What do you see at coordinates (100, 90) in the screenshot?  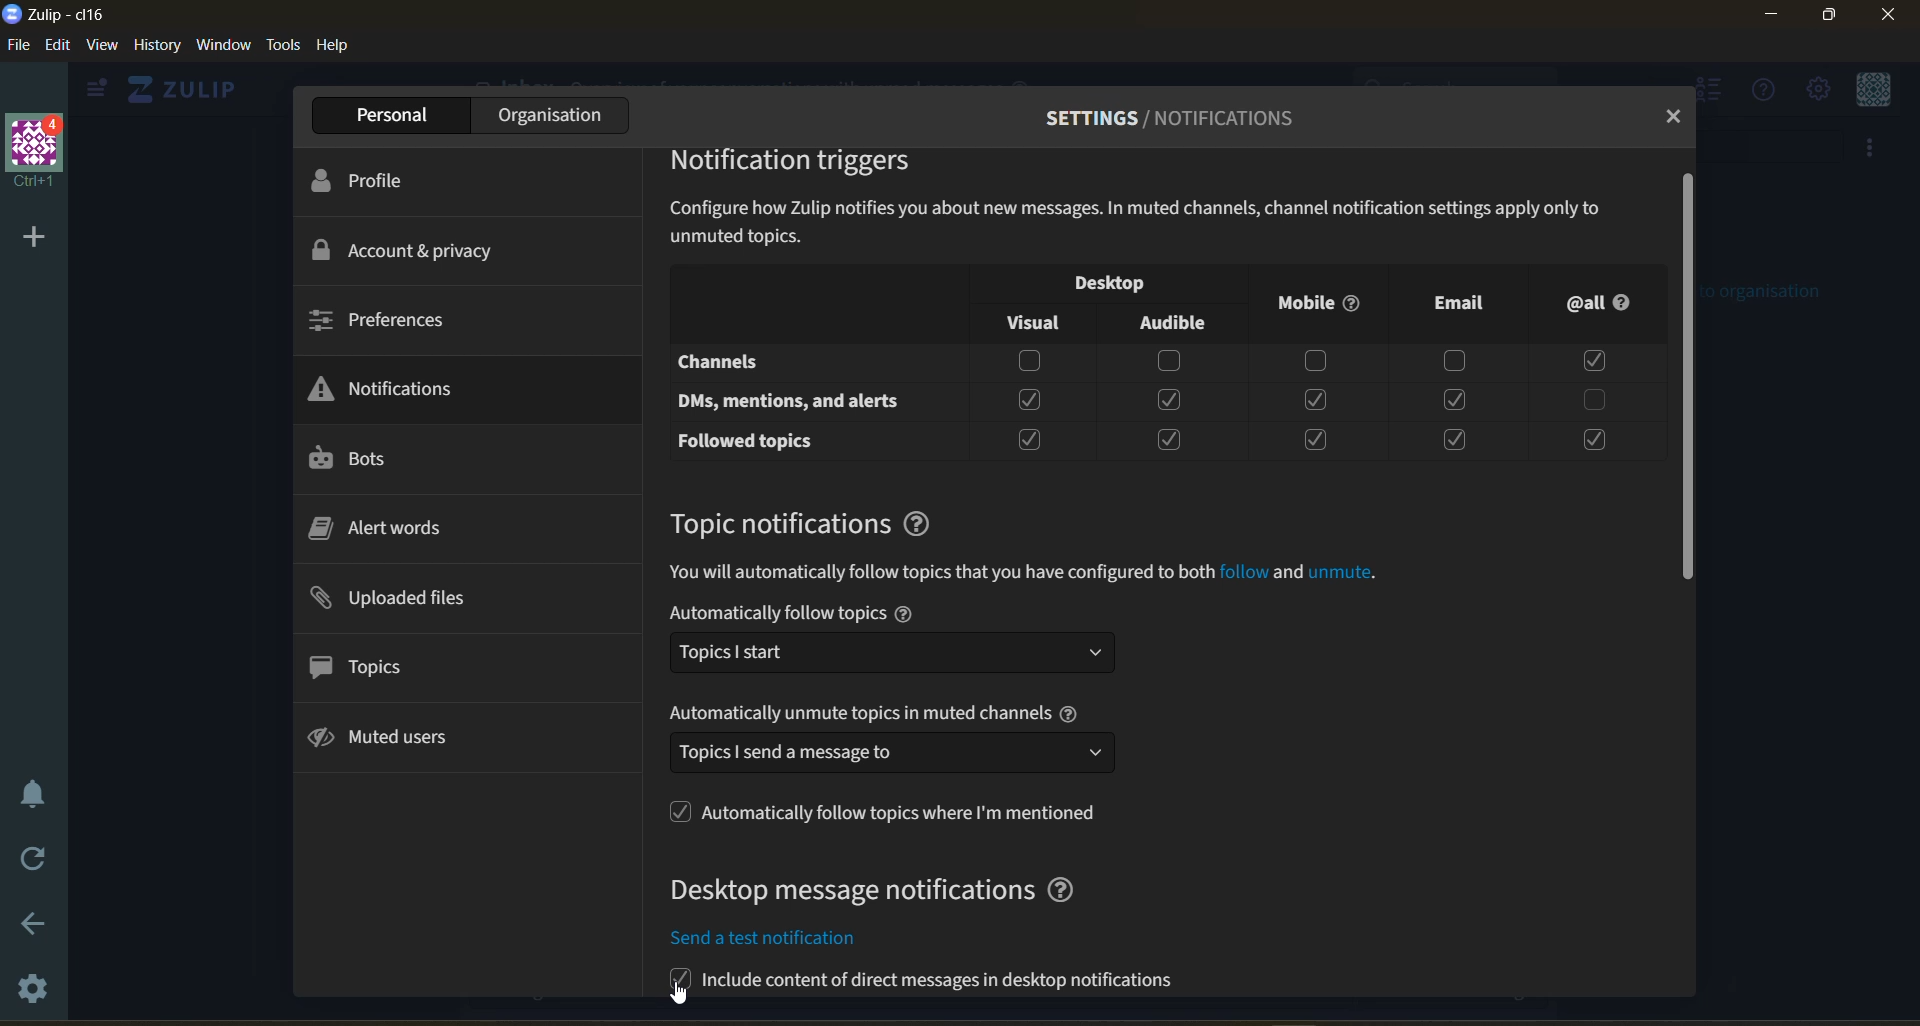 I see `view side bar` at bounding box center [100, 90].